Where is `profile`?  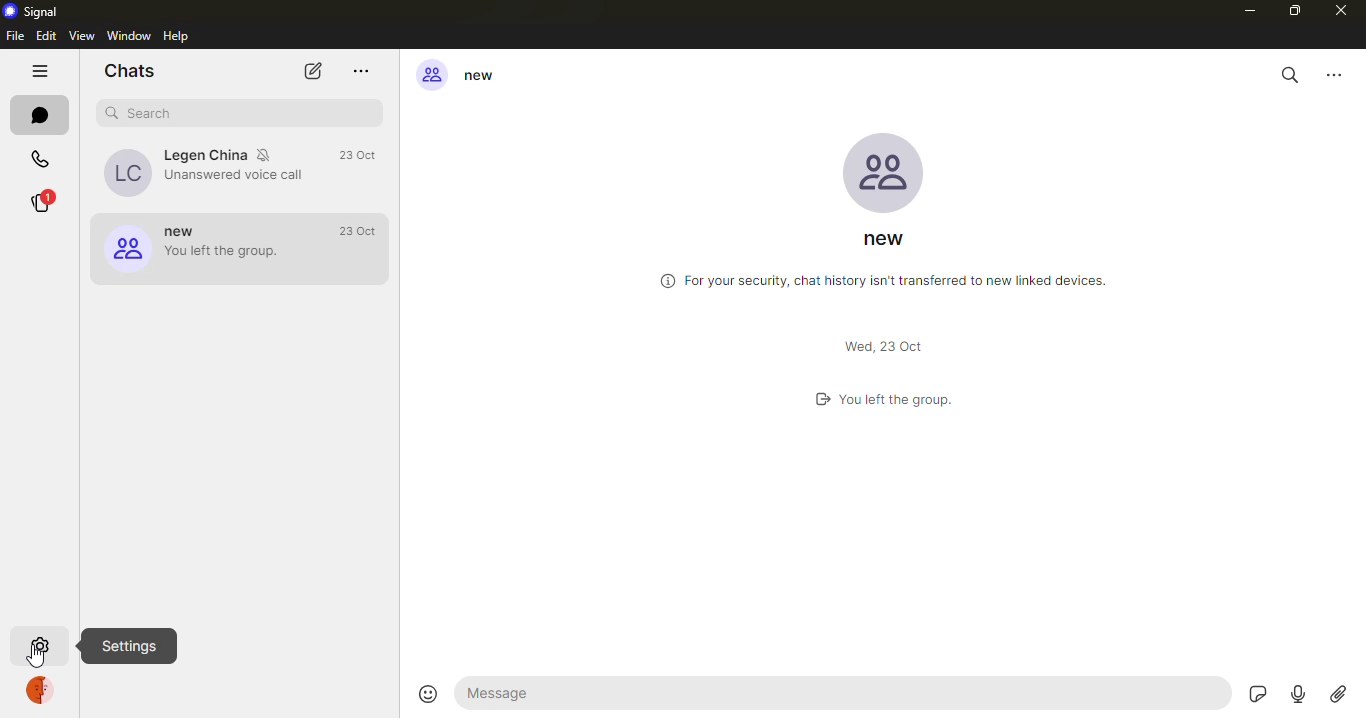 profile is located at coordinates (42, 688).